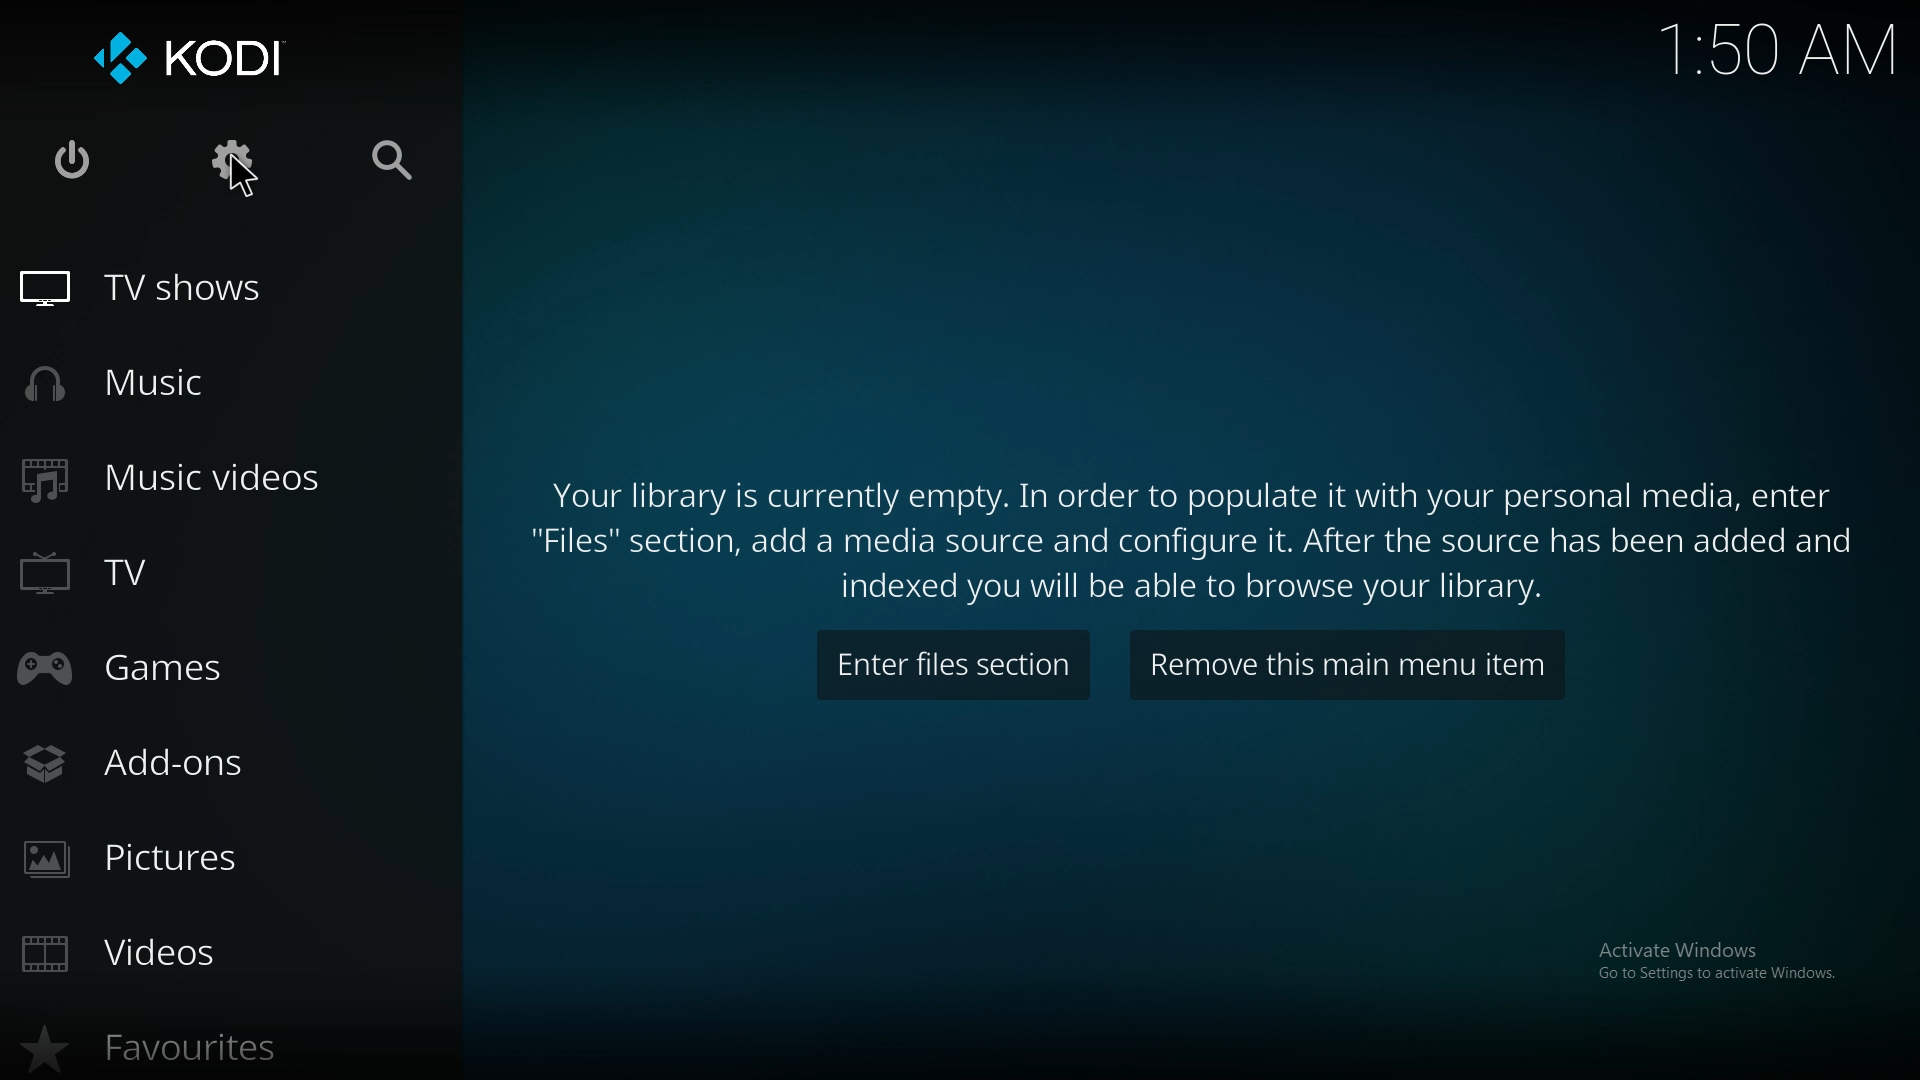 This screenshot has height=1080, width=1920. I want to click on kodi, so click(189, 59).